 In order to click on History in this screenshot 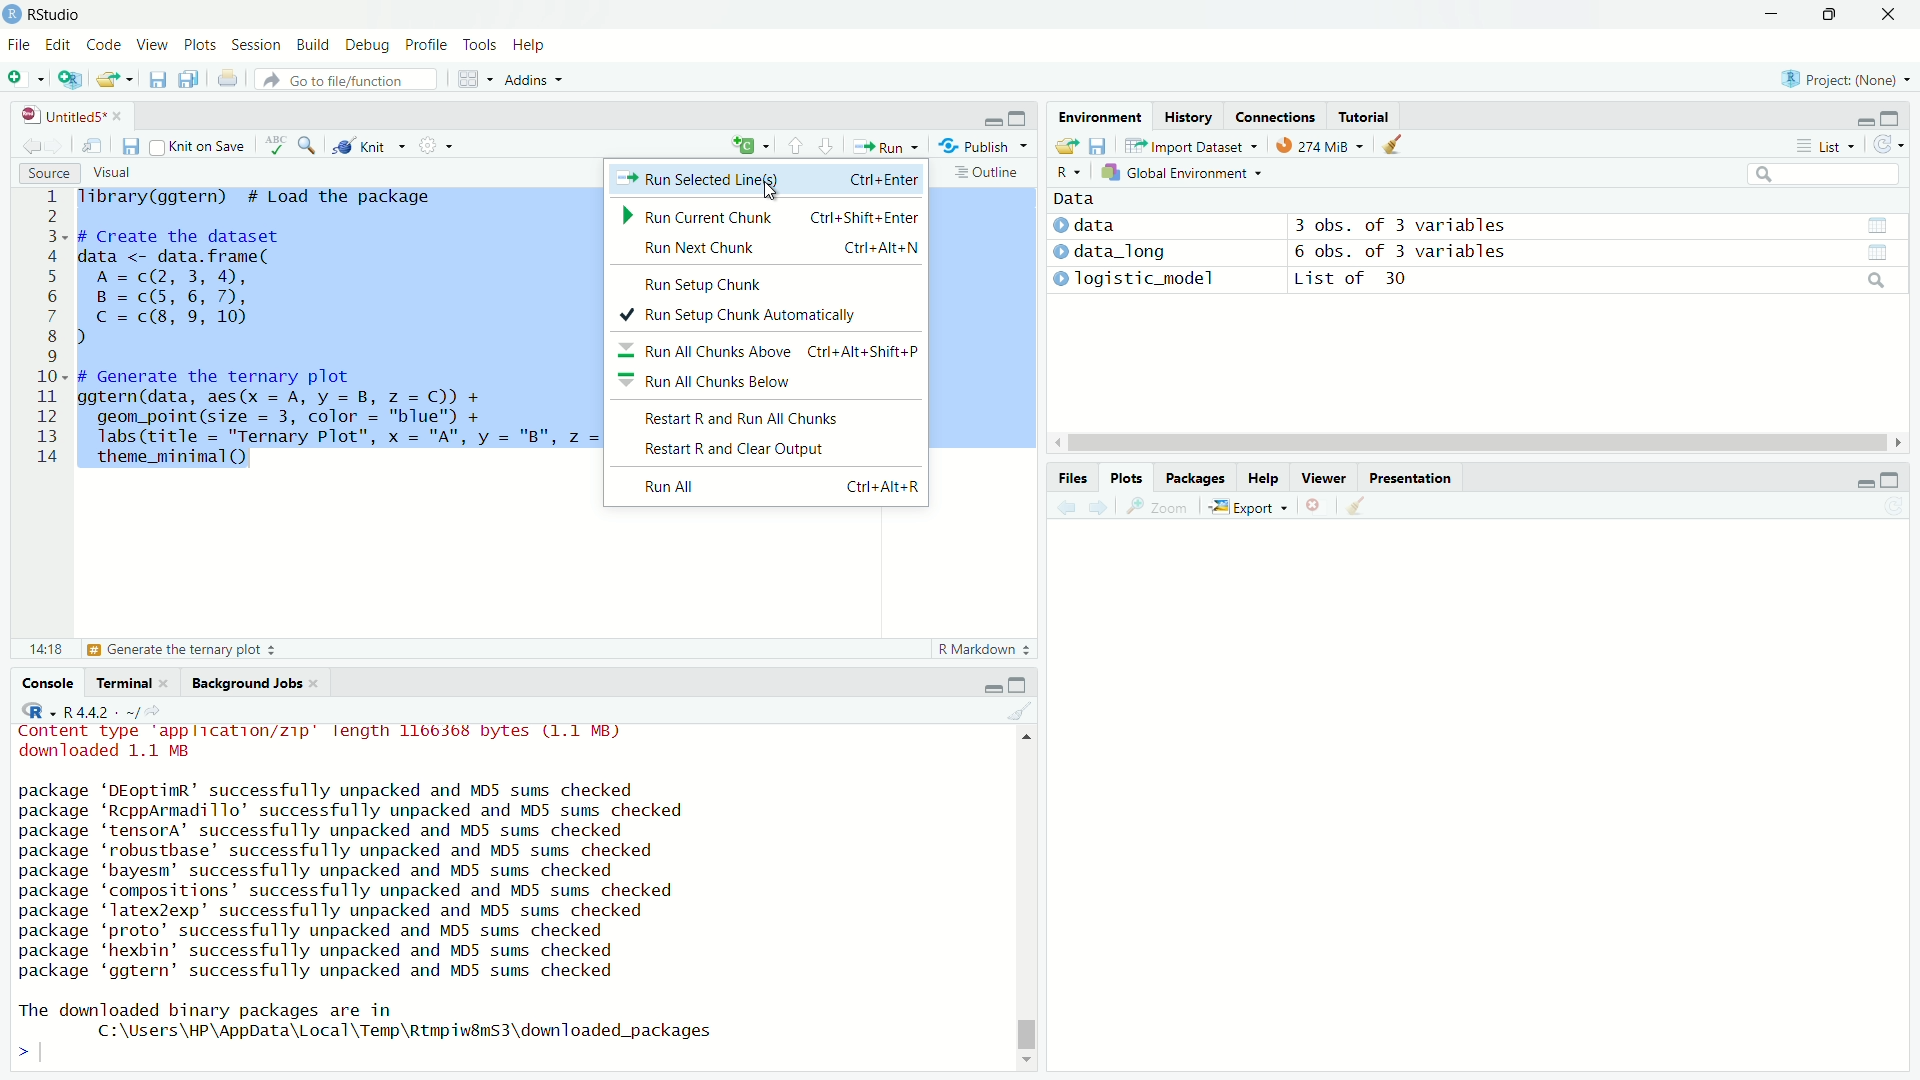, I will do `click(1187, 117)`.